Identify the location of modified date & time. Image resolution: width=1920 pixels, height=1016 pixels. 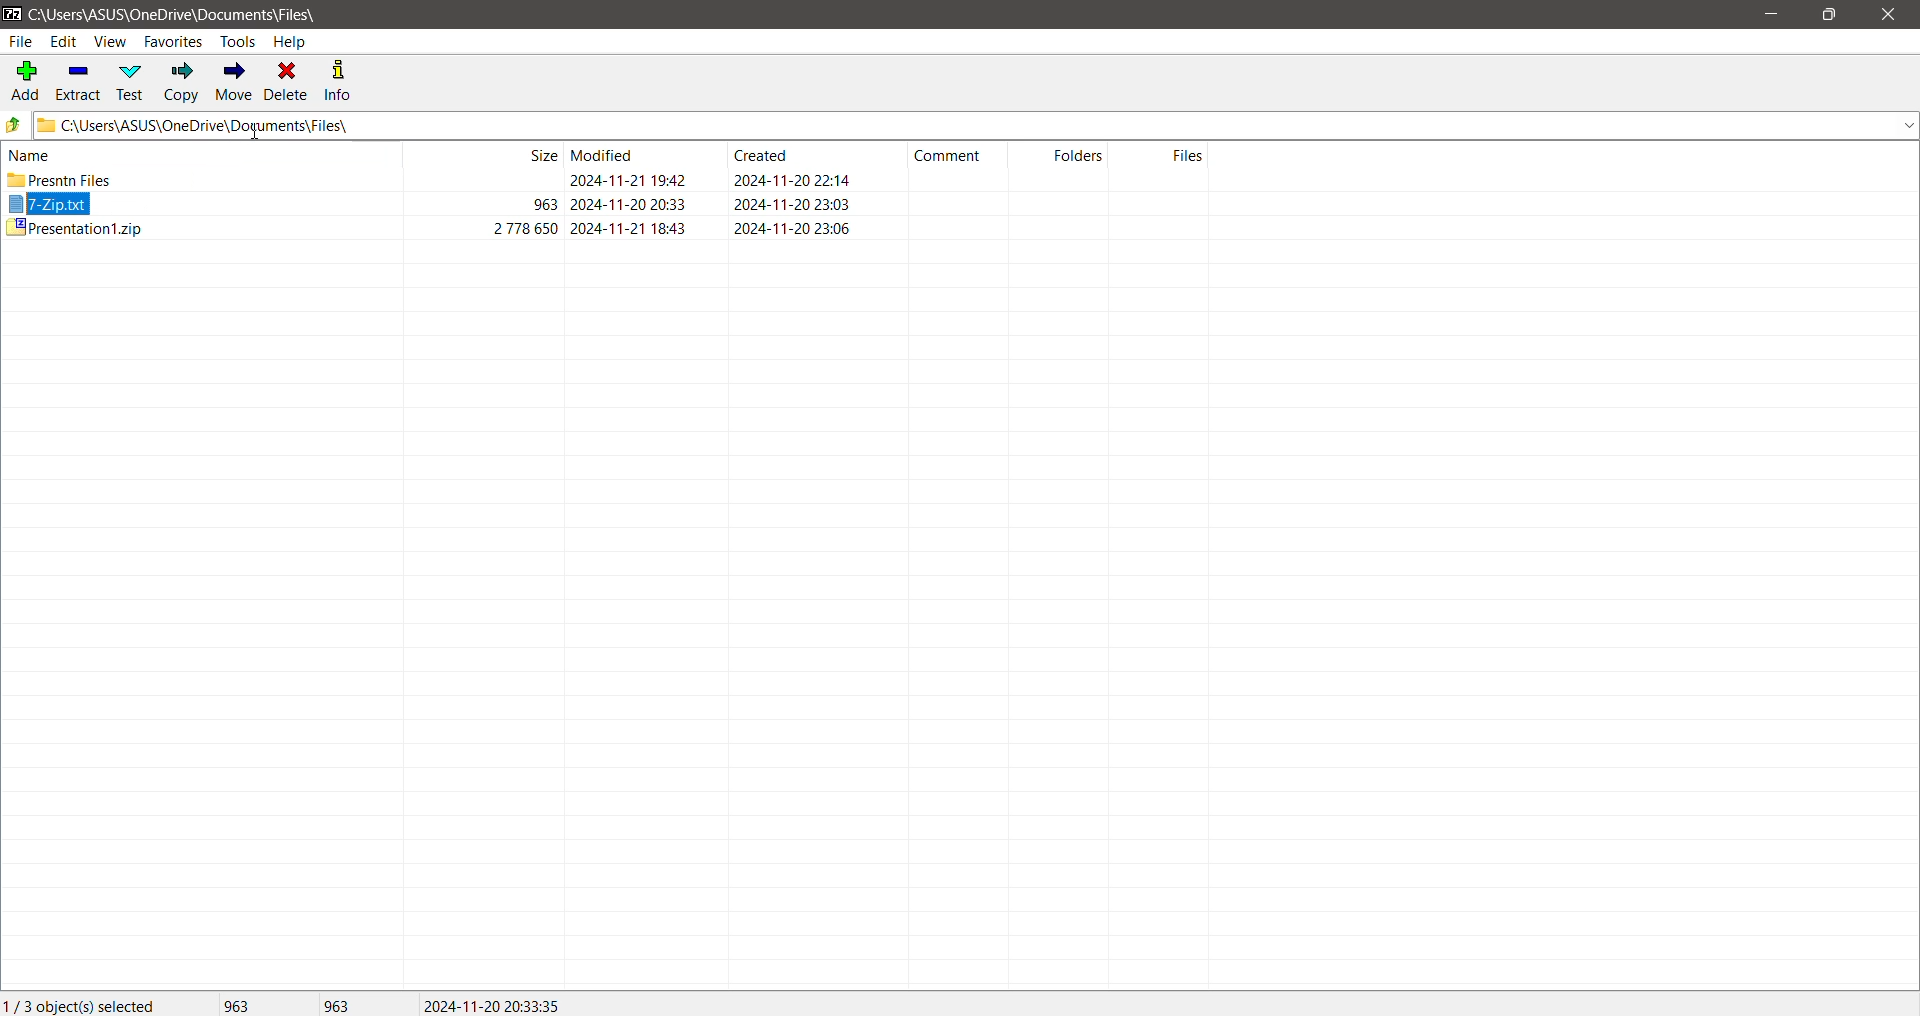
(629, 180).